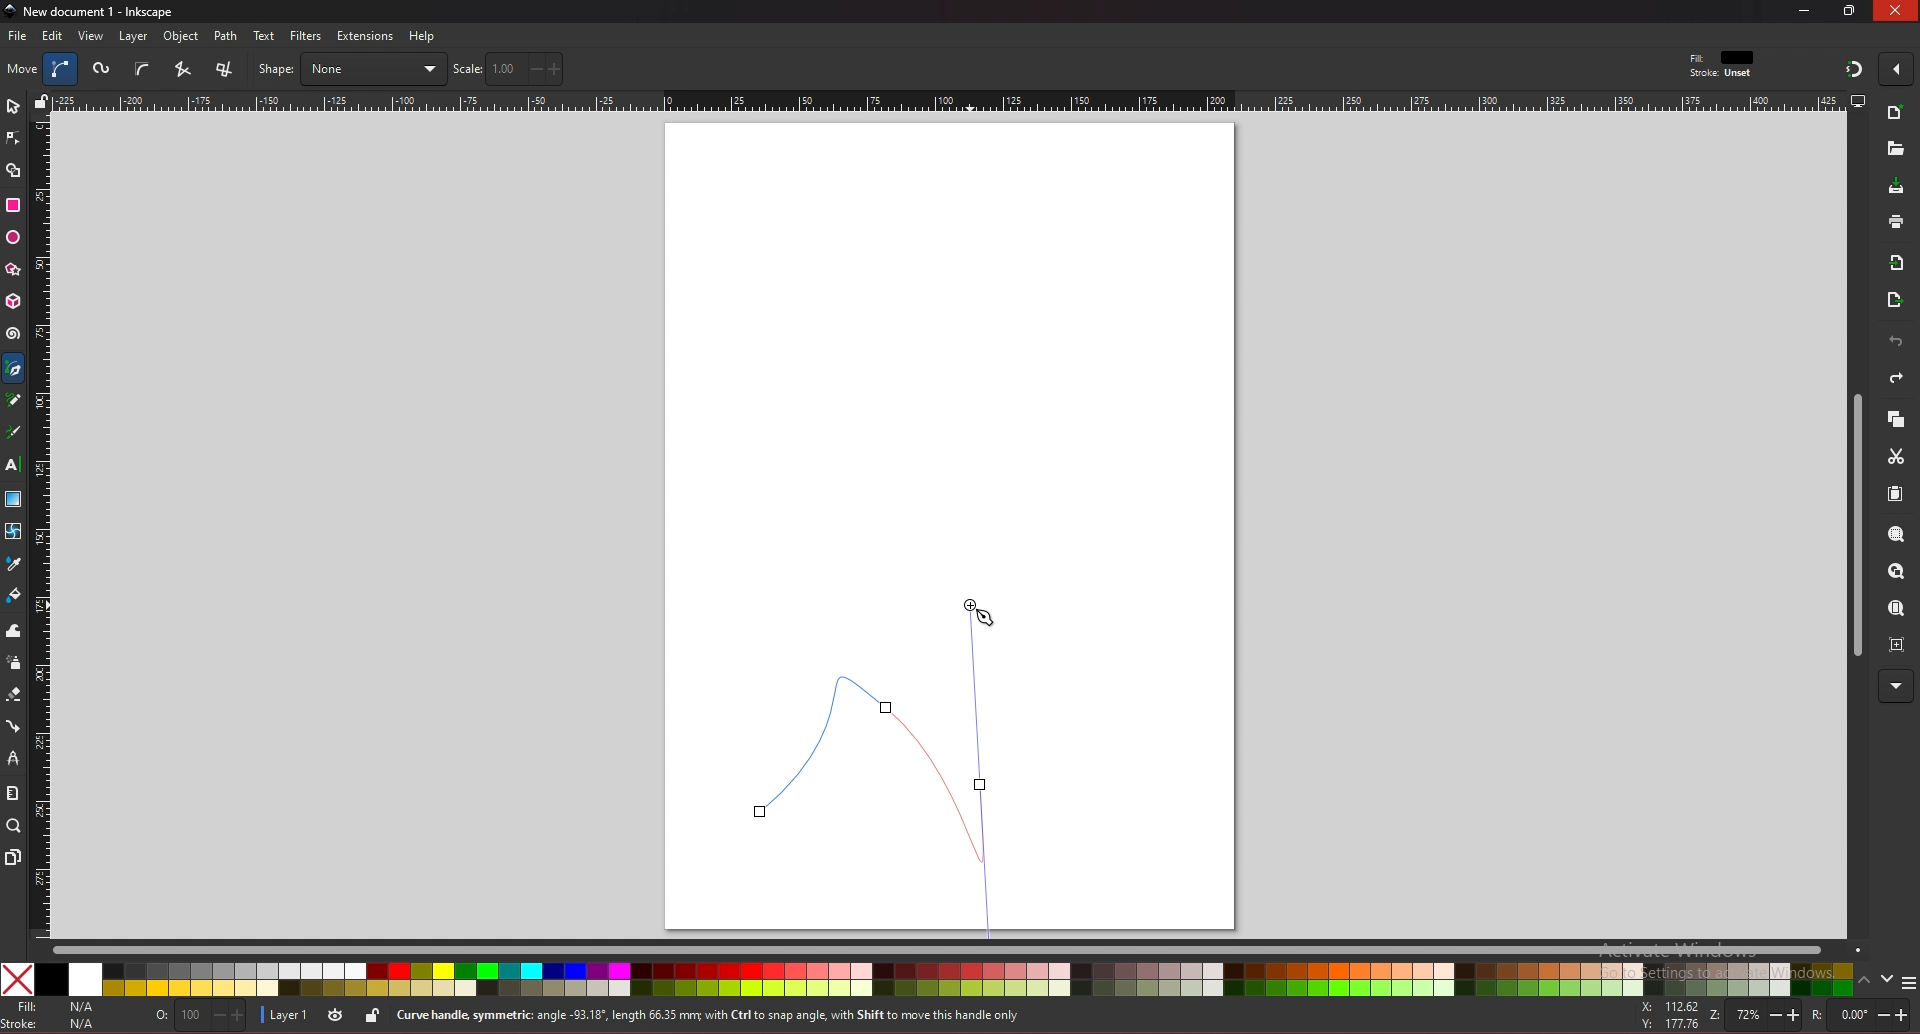  I want to click on zoom selection, so click(1898, 536).